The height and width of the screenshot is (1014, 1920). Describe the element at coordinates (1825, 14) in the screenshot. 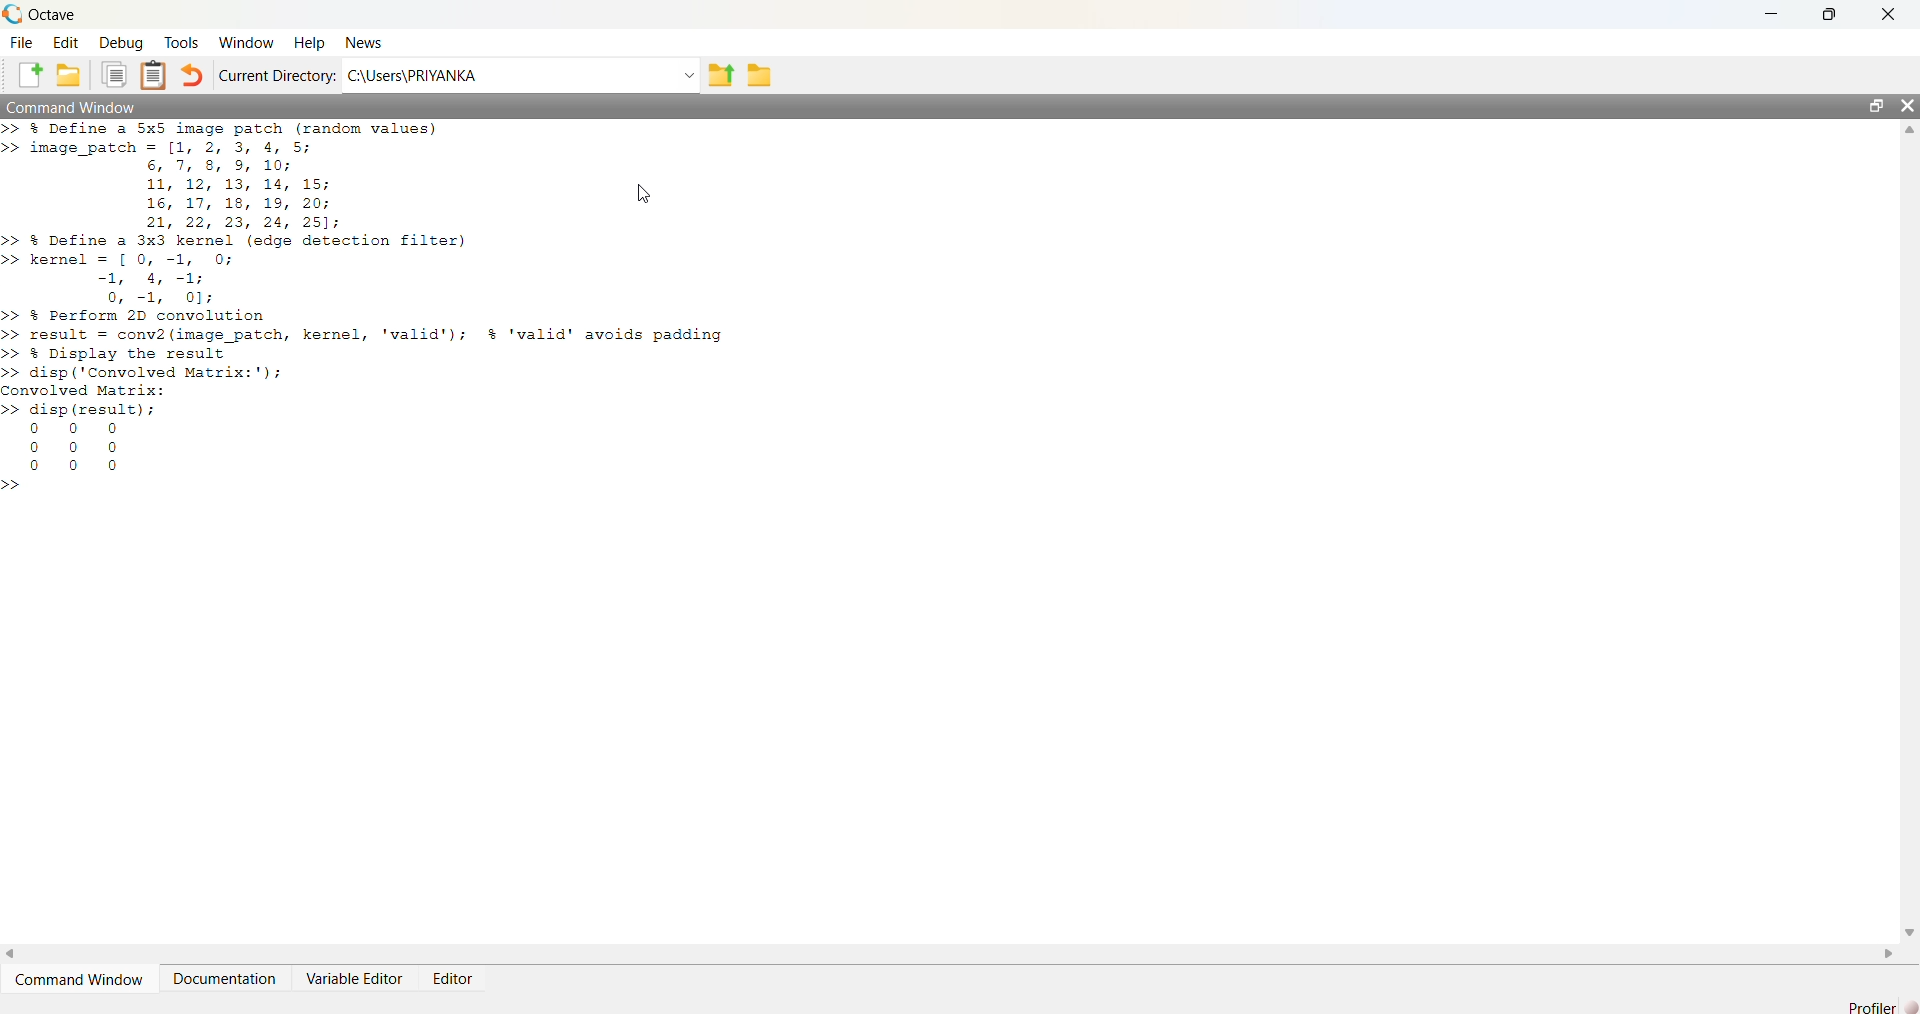

I see `Maximize` at that location.